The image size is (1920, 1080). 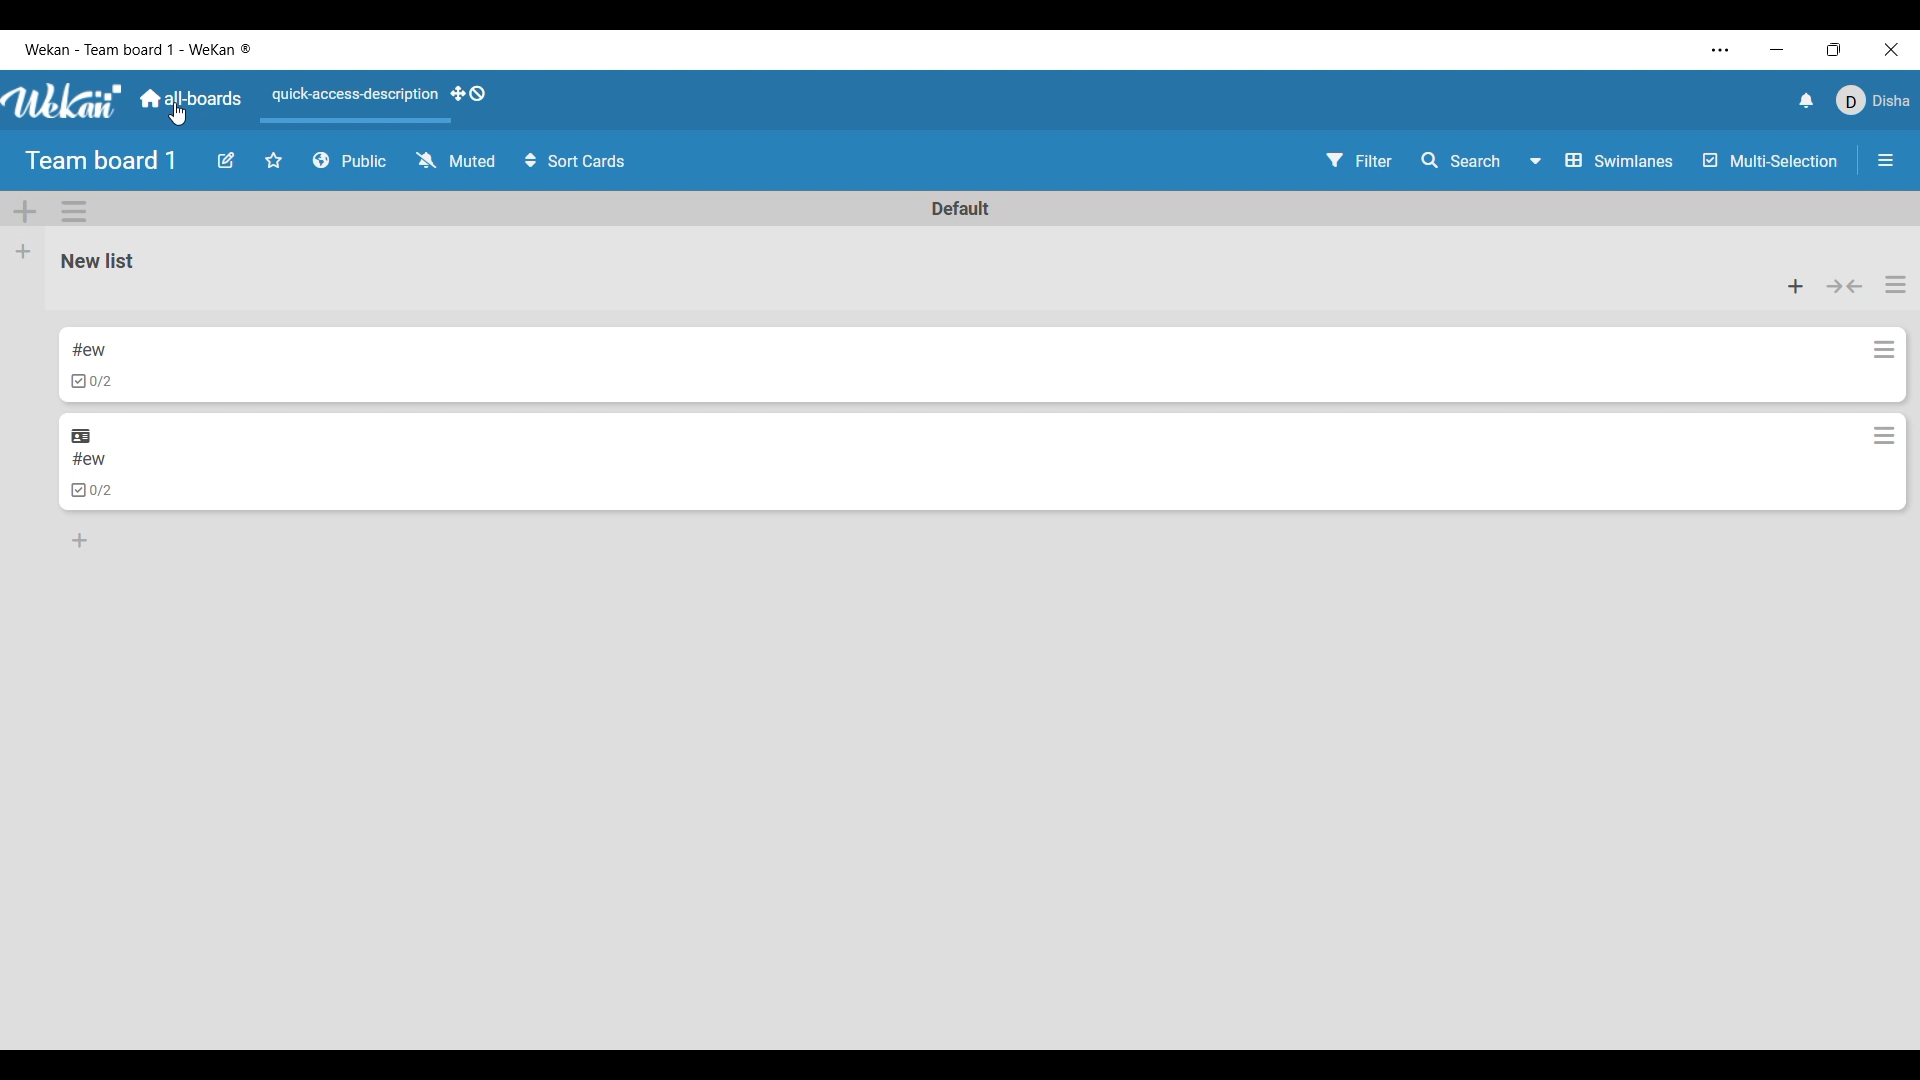 What do you see at coordinates (64, 102) in the screenshot?
I see `Software logo` at bounding box center [64, 102].